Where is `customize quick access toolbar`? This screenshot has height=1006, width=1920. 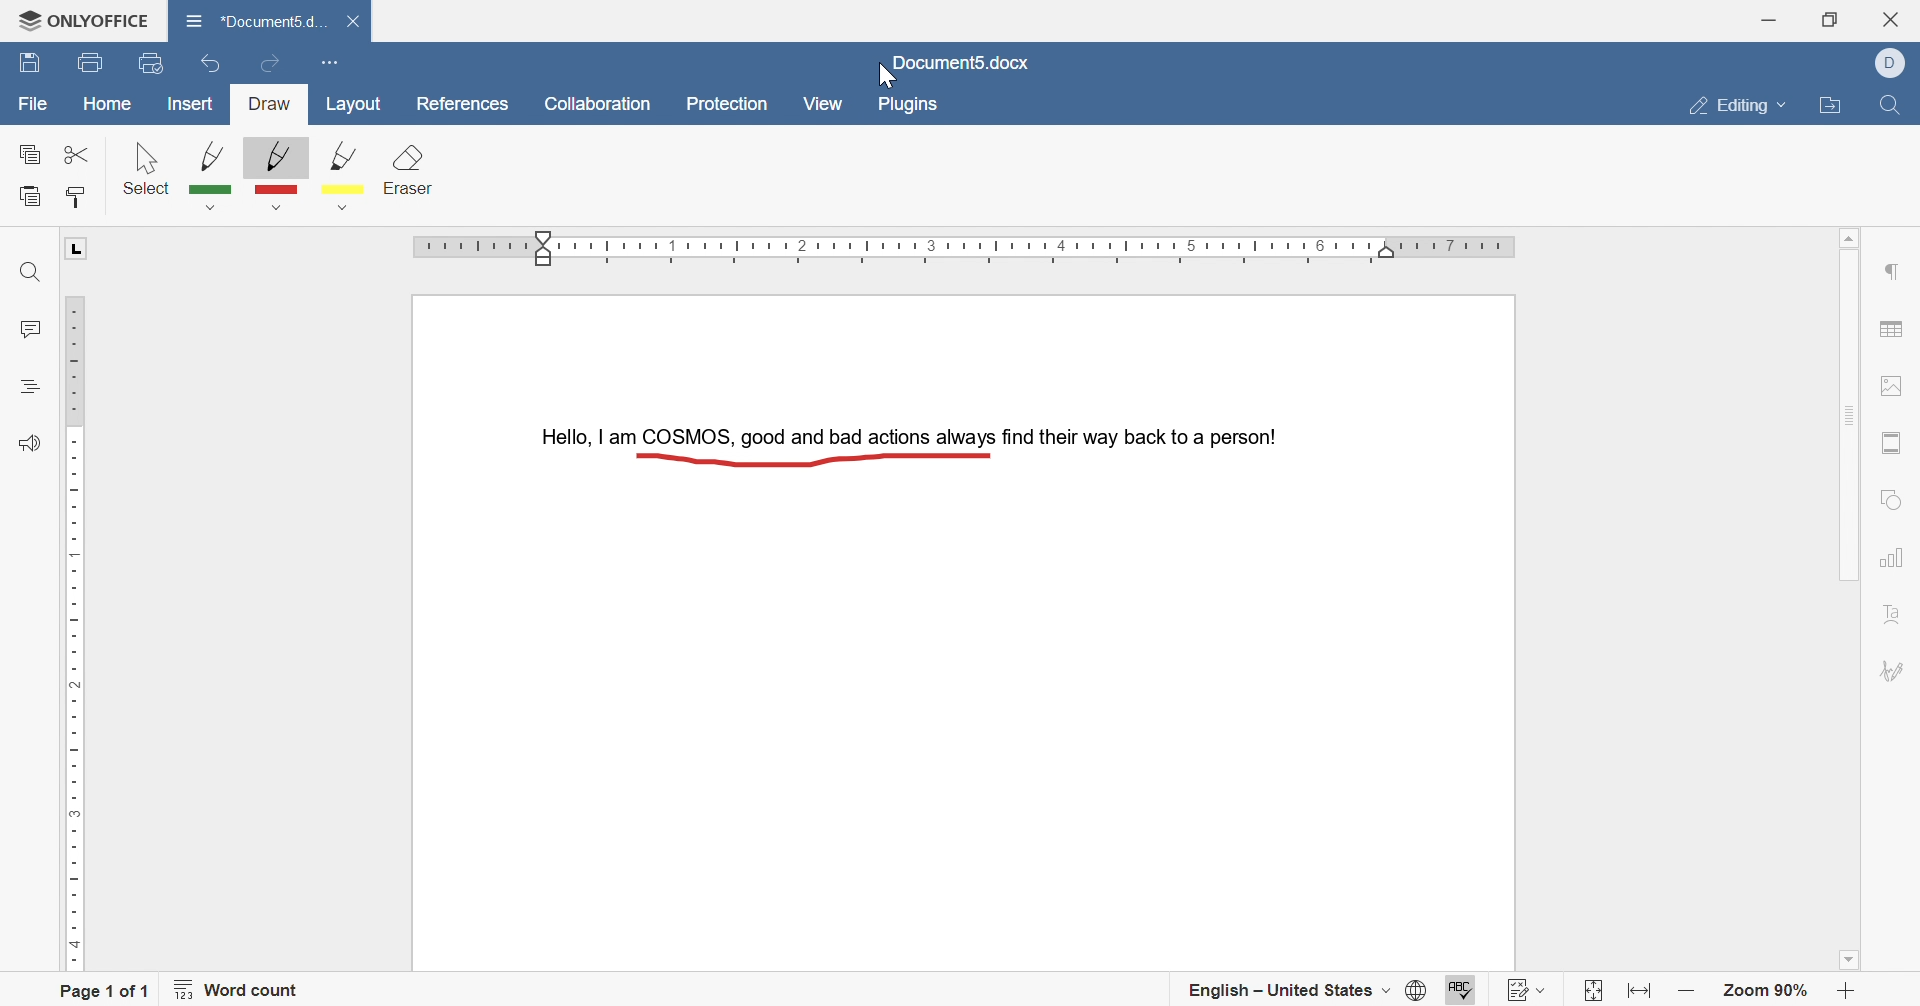 customize quick access toolbar is located at coordinates (328, 60).